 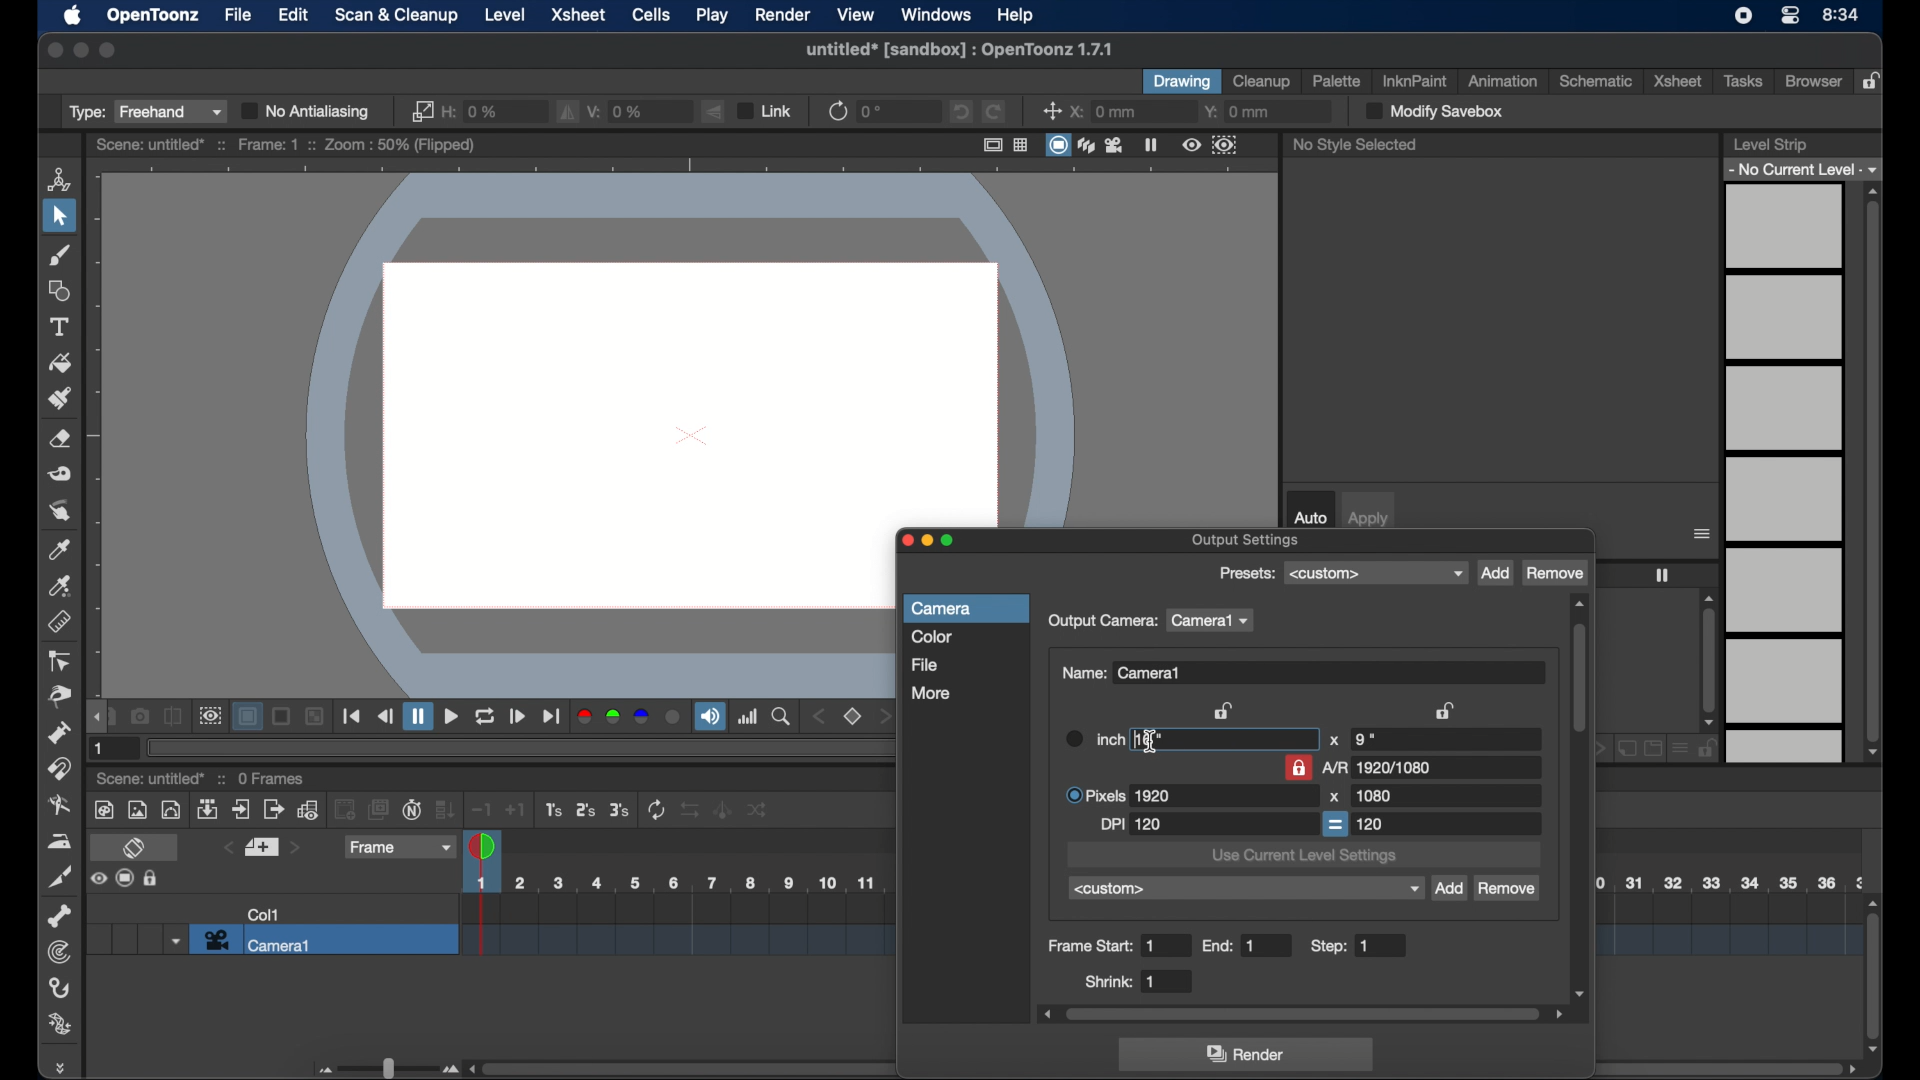 What do you see at coordinates (1336, 824) in the screenshot?
I see `equal to` at bounding box center [1336, 824].